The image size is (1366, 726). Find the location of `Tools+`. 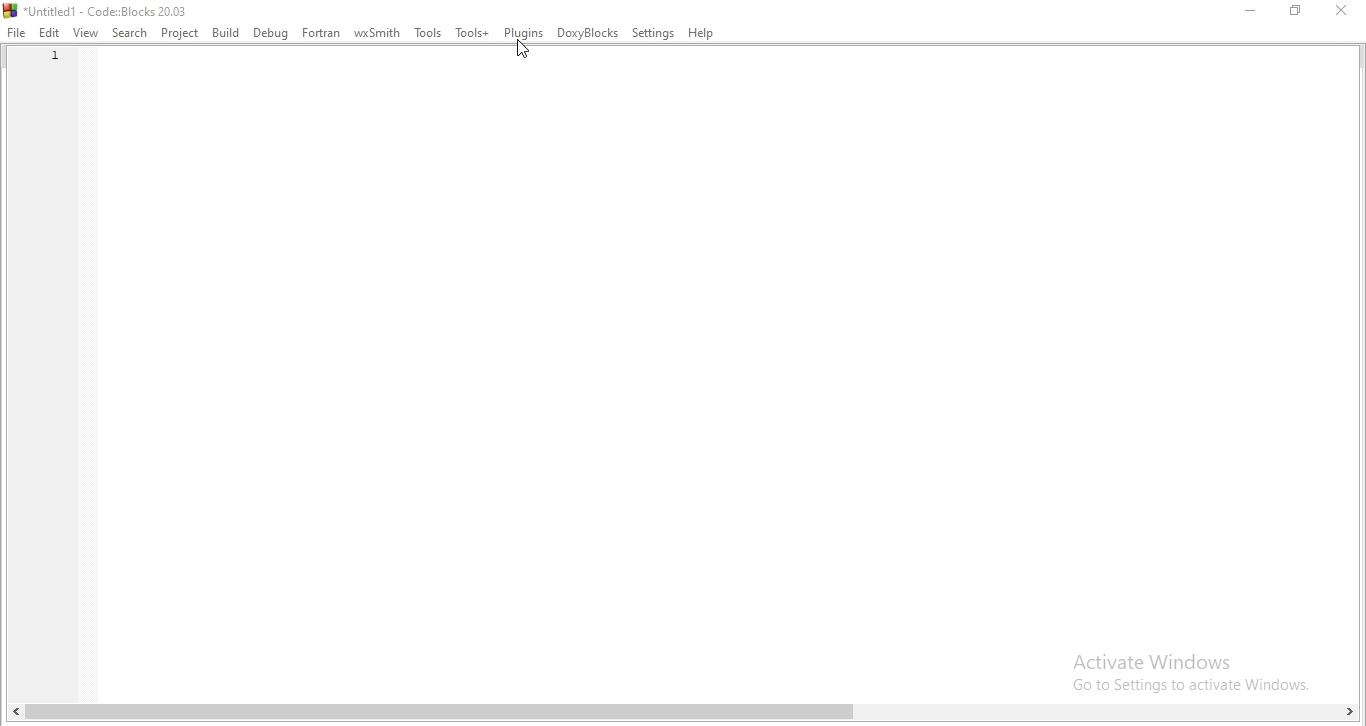

Tools+ is located at coordinates (472, 31).